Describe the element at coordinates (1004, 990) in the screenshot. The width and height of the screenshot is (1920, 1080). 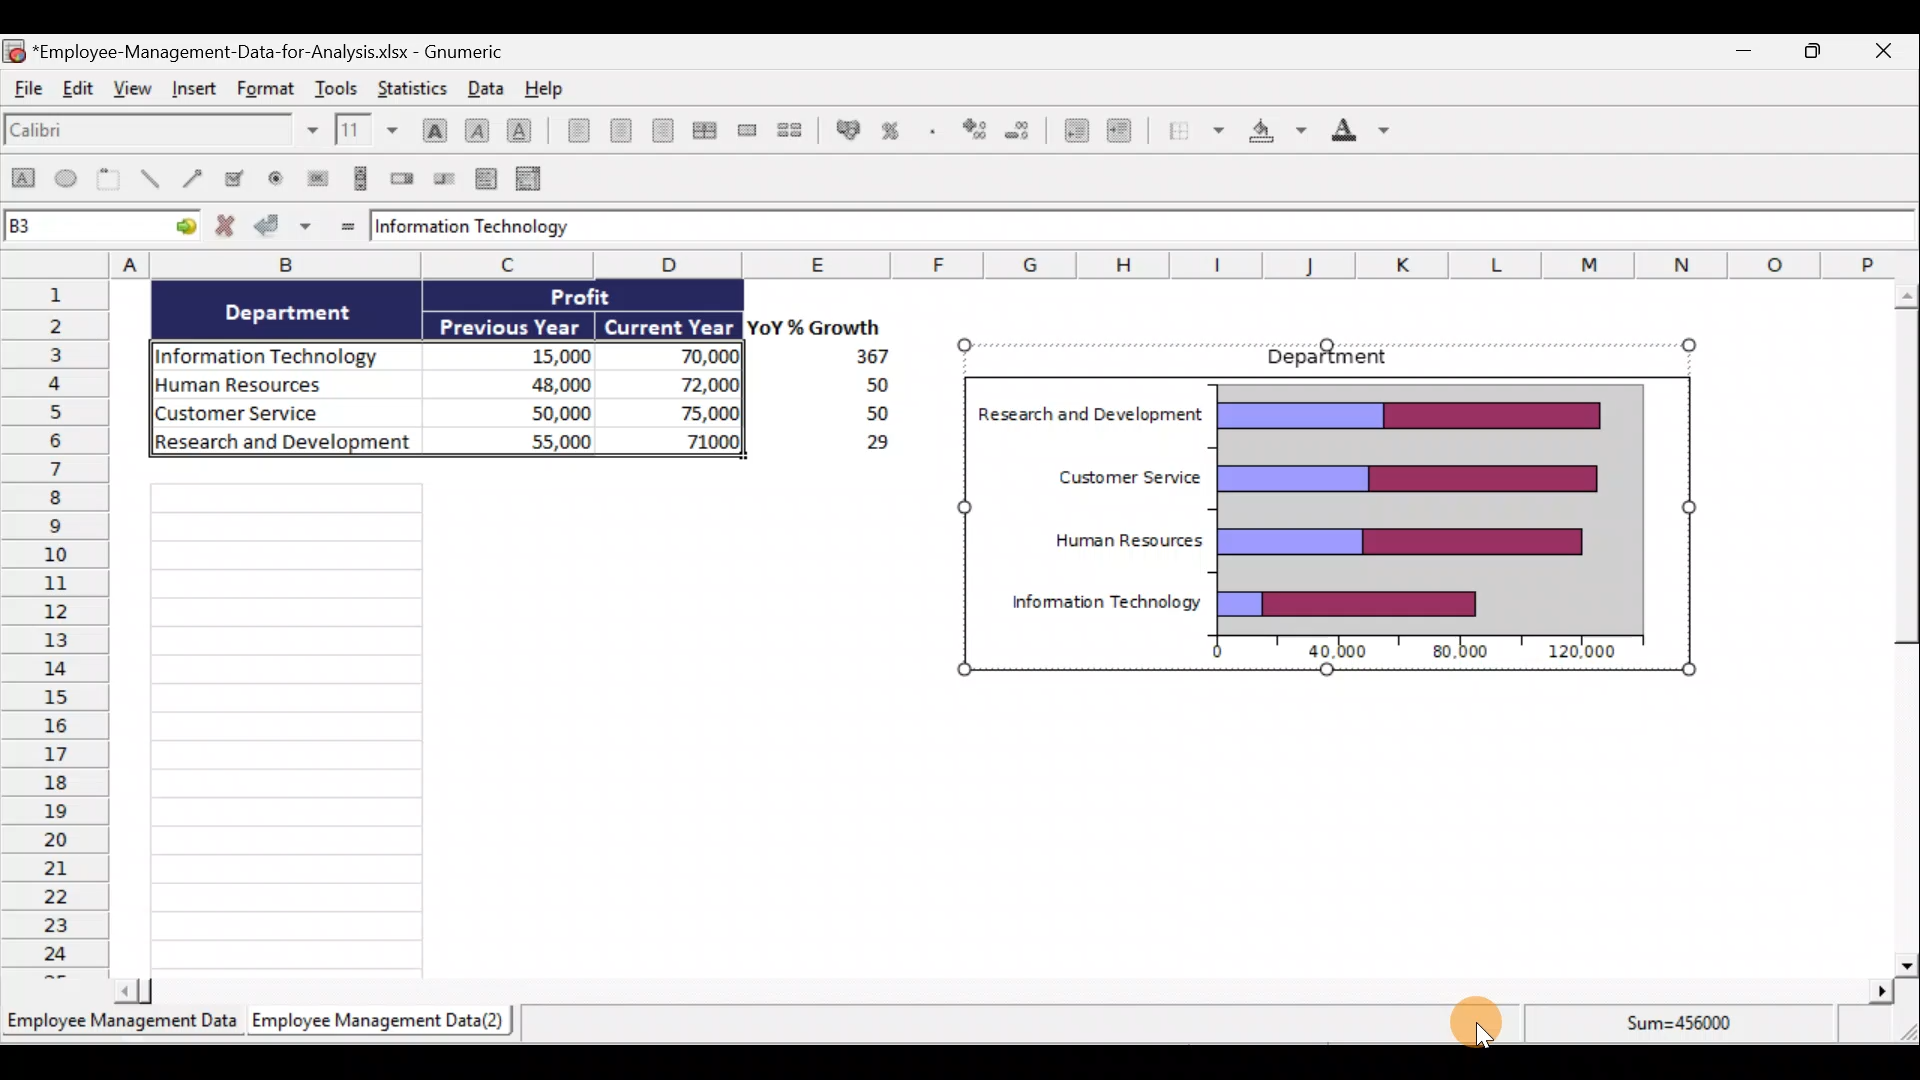
I see `Scroll bar` at that location.